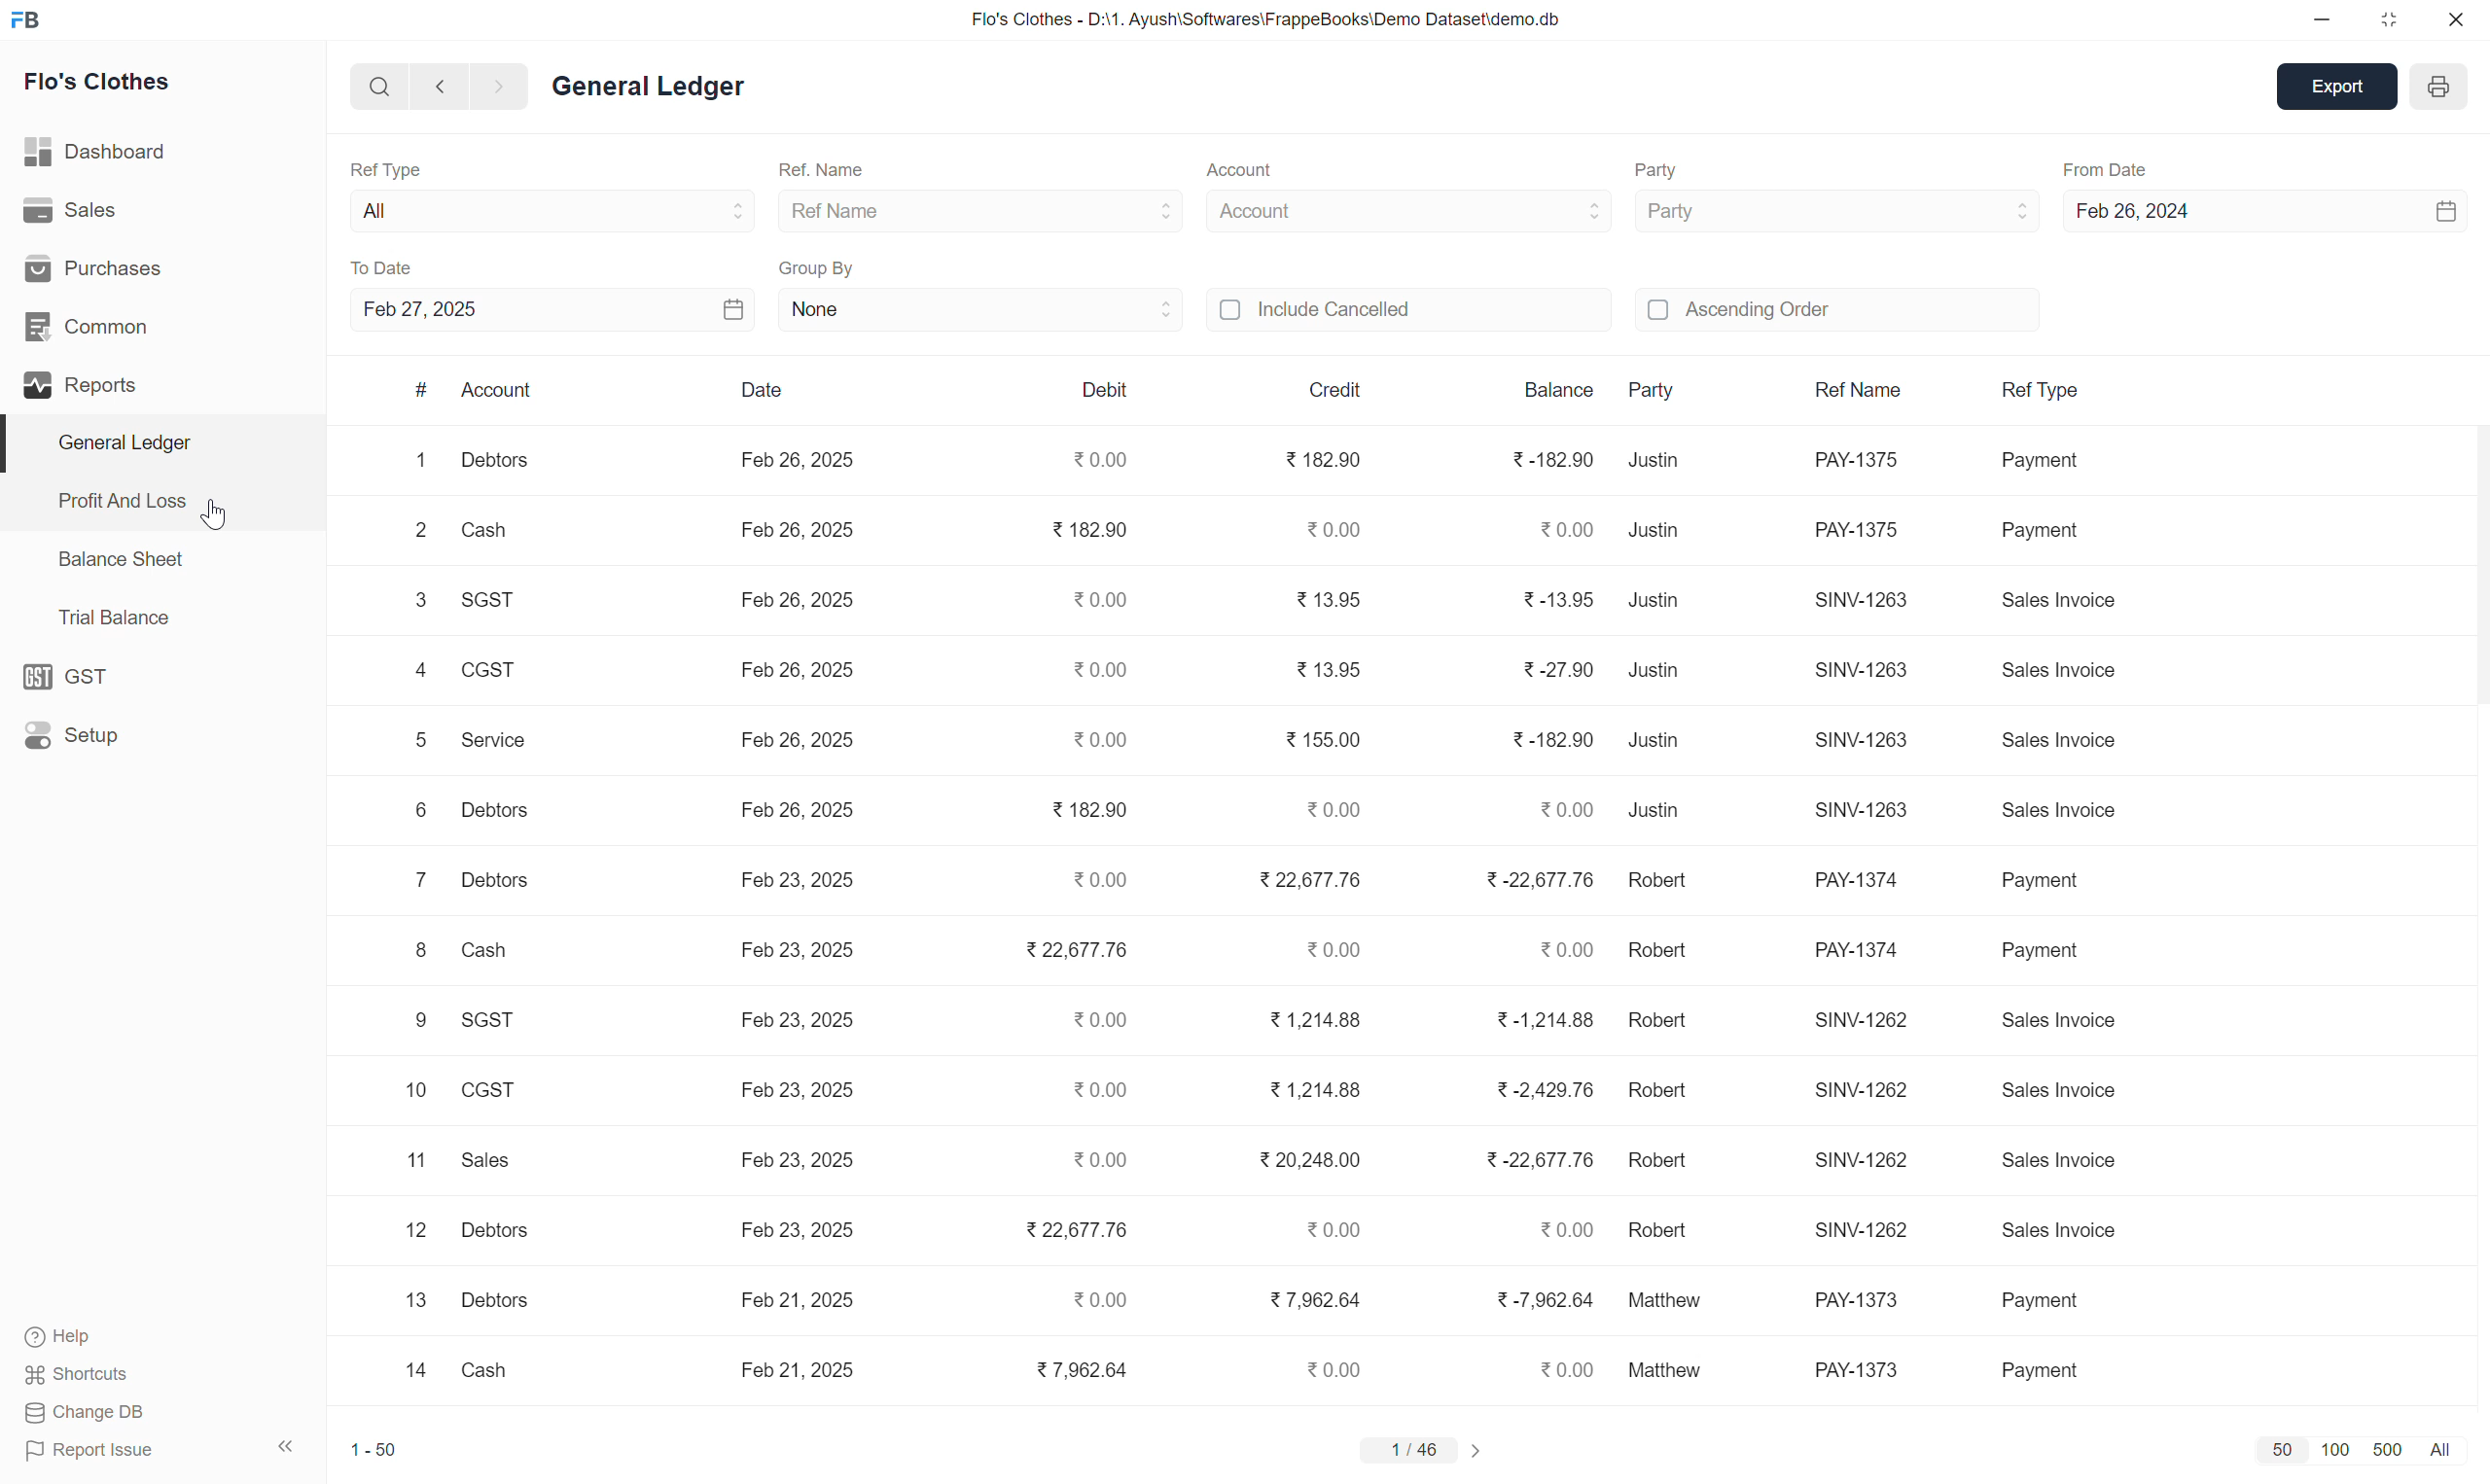 This screenshot has height=1484, width=2490. What do you see at coordinates (1858, 1022) in the screenshot?
I see `SINV-1262` at bounding box center [1858, 1022].